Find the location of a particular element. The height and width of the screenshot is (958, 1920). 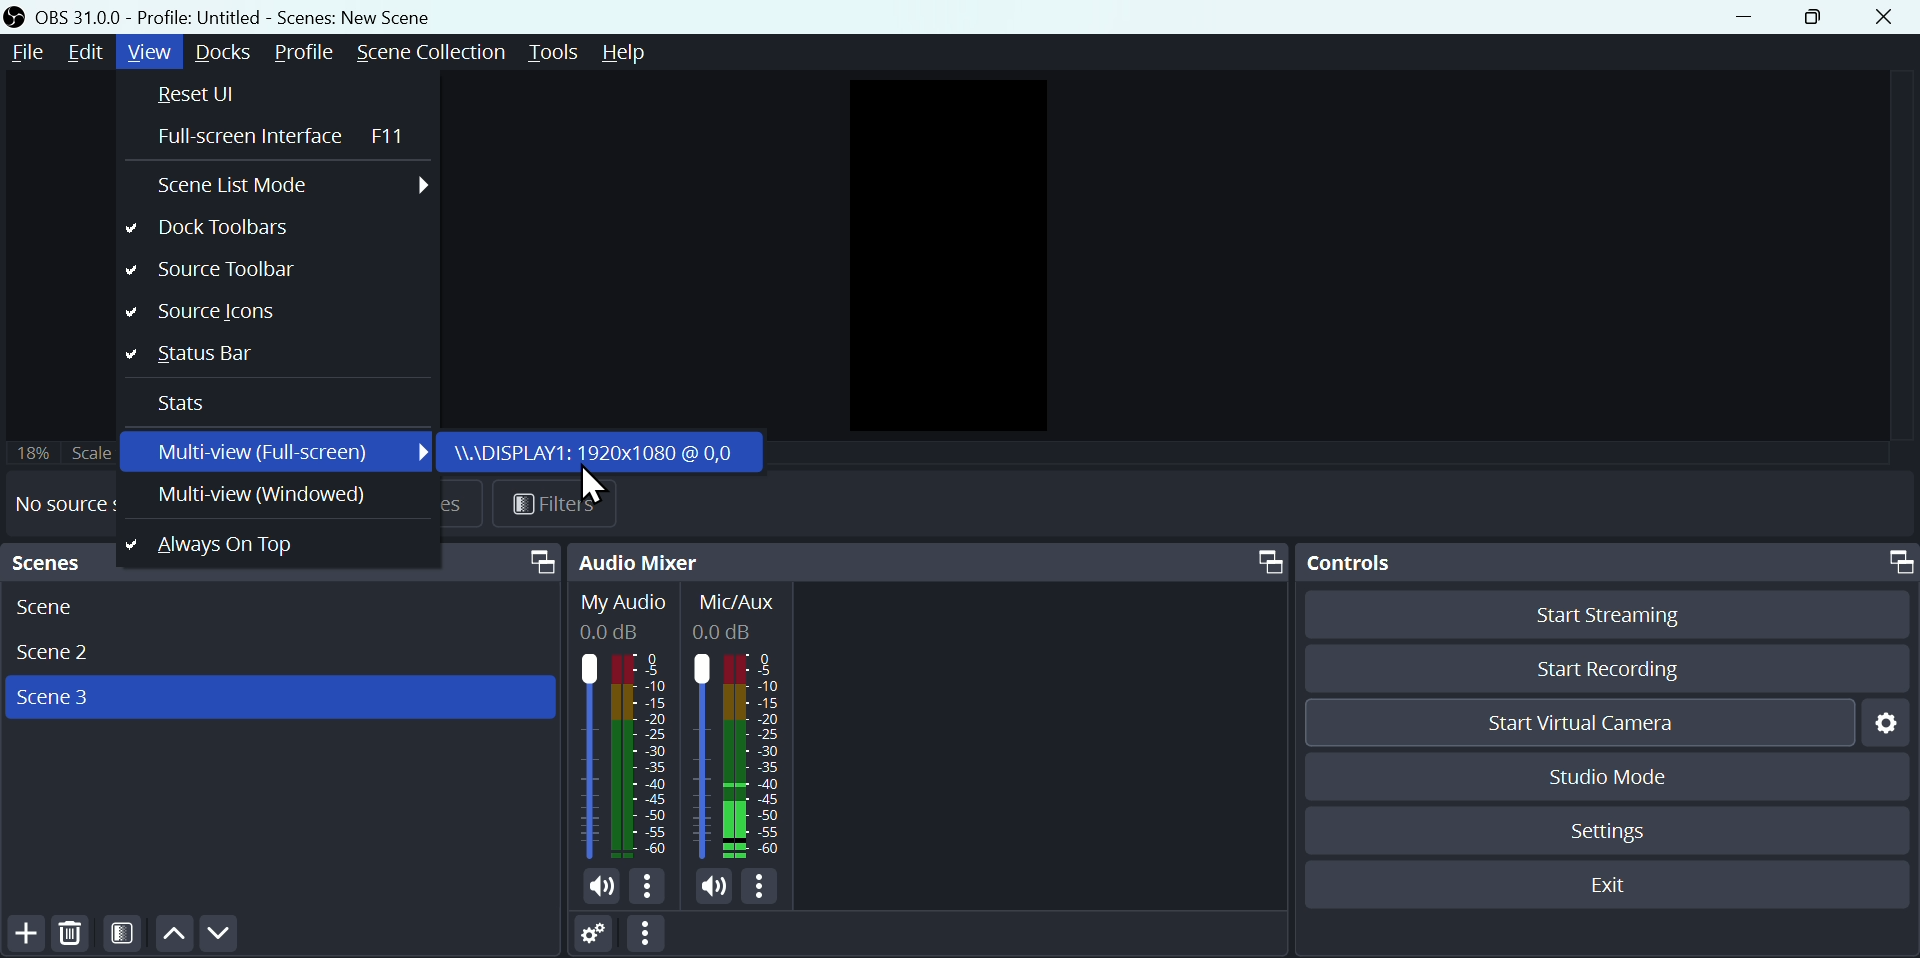

(un)mute is located at coordinates (600, 888).